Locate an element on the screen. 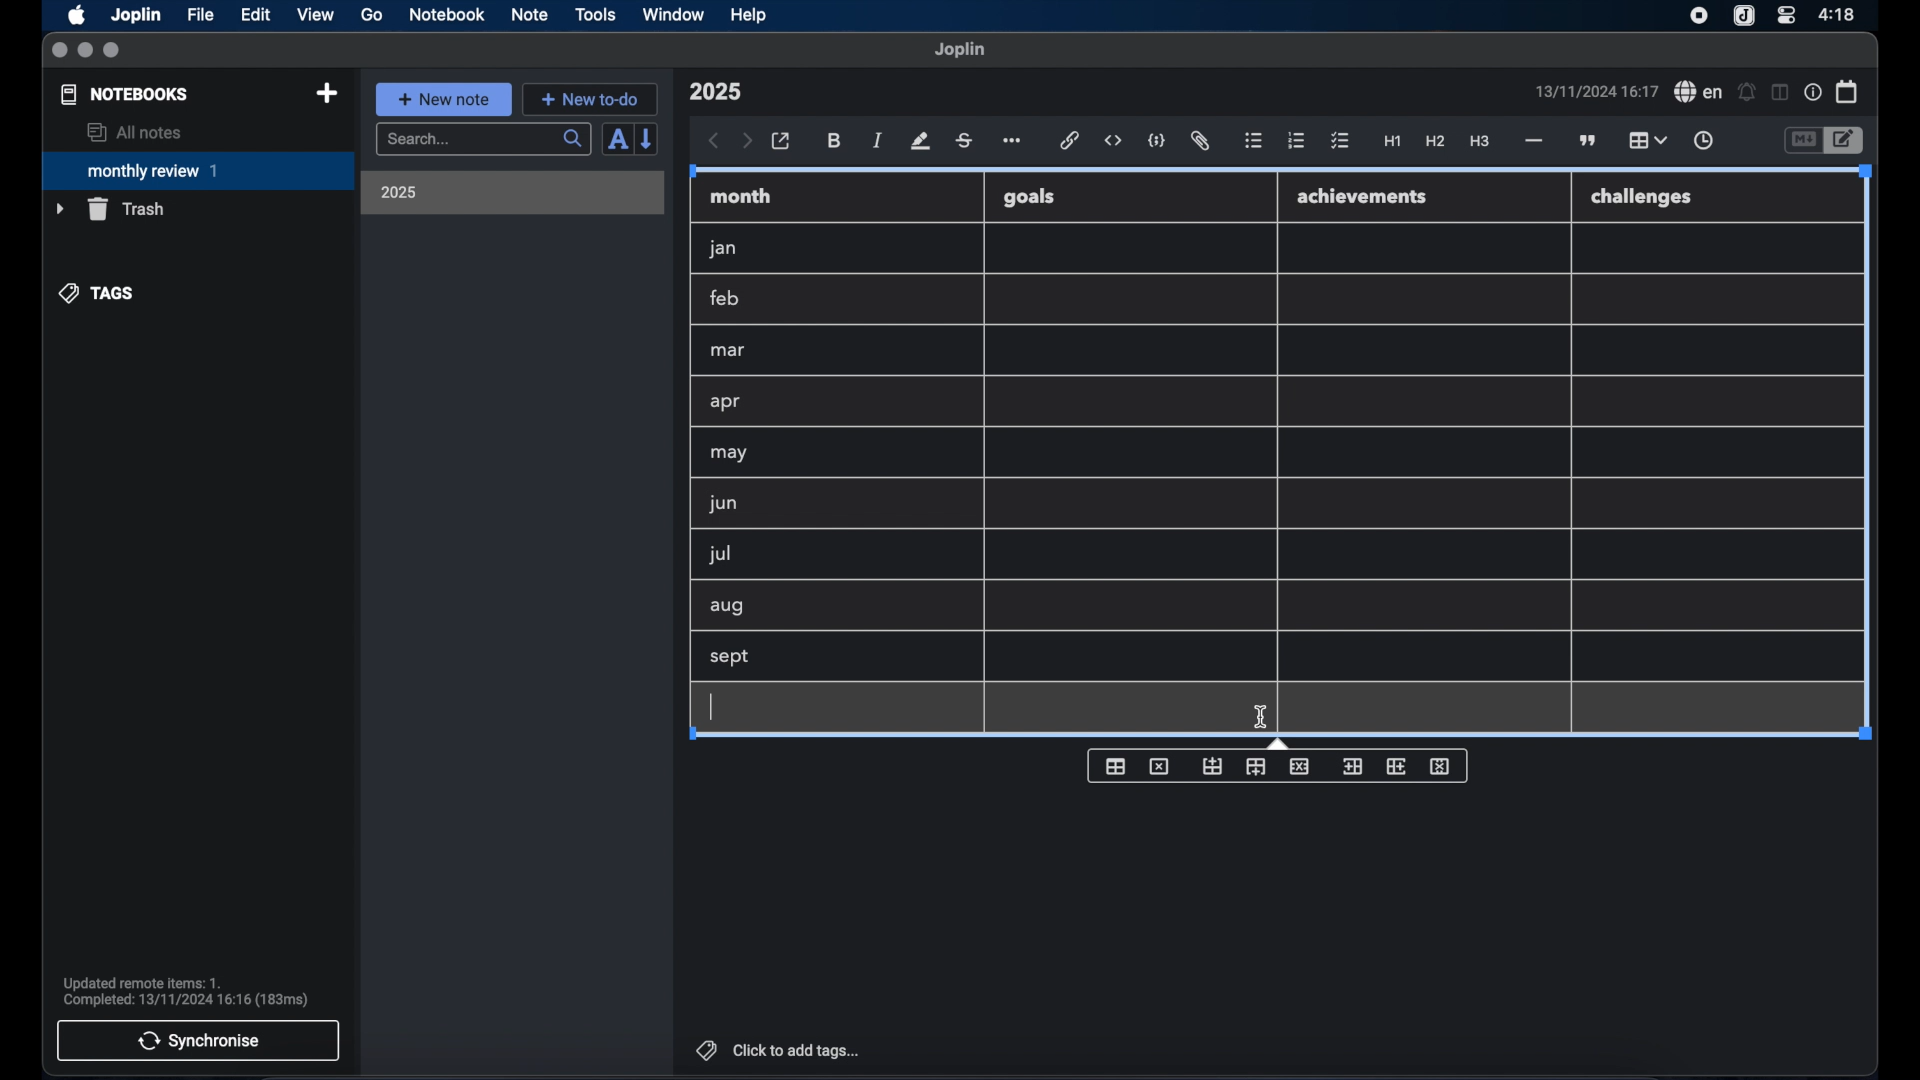  insert column before is located at coordinates (1352, 765).